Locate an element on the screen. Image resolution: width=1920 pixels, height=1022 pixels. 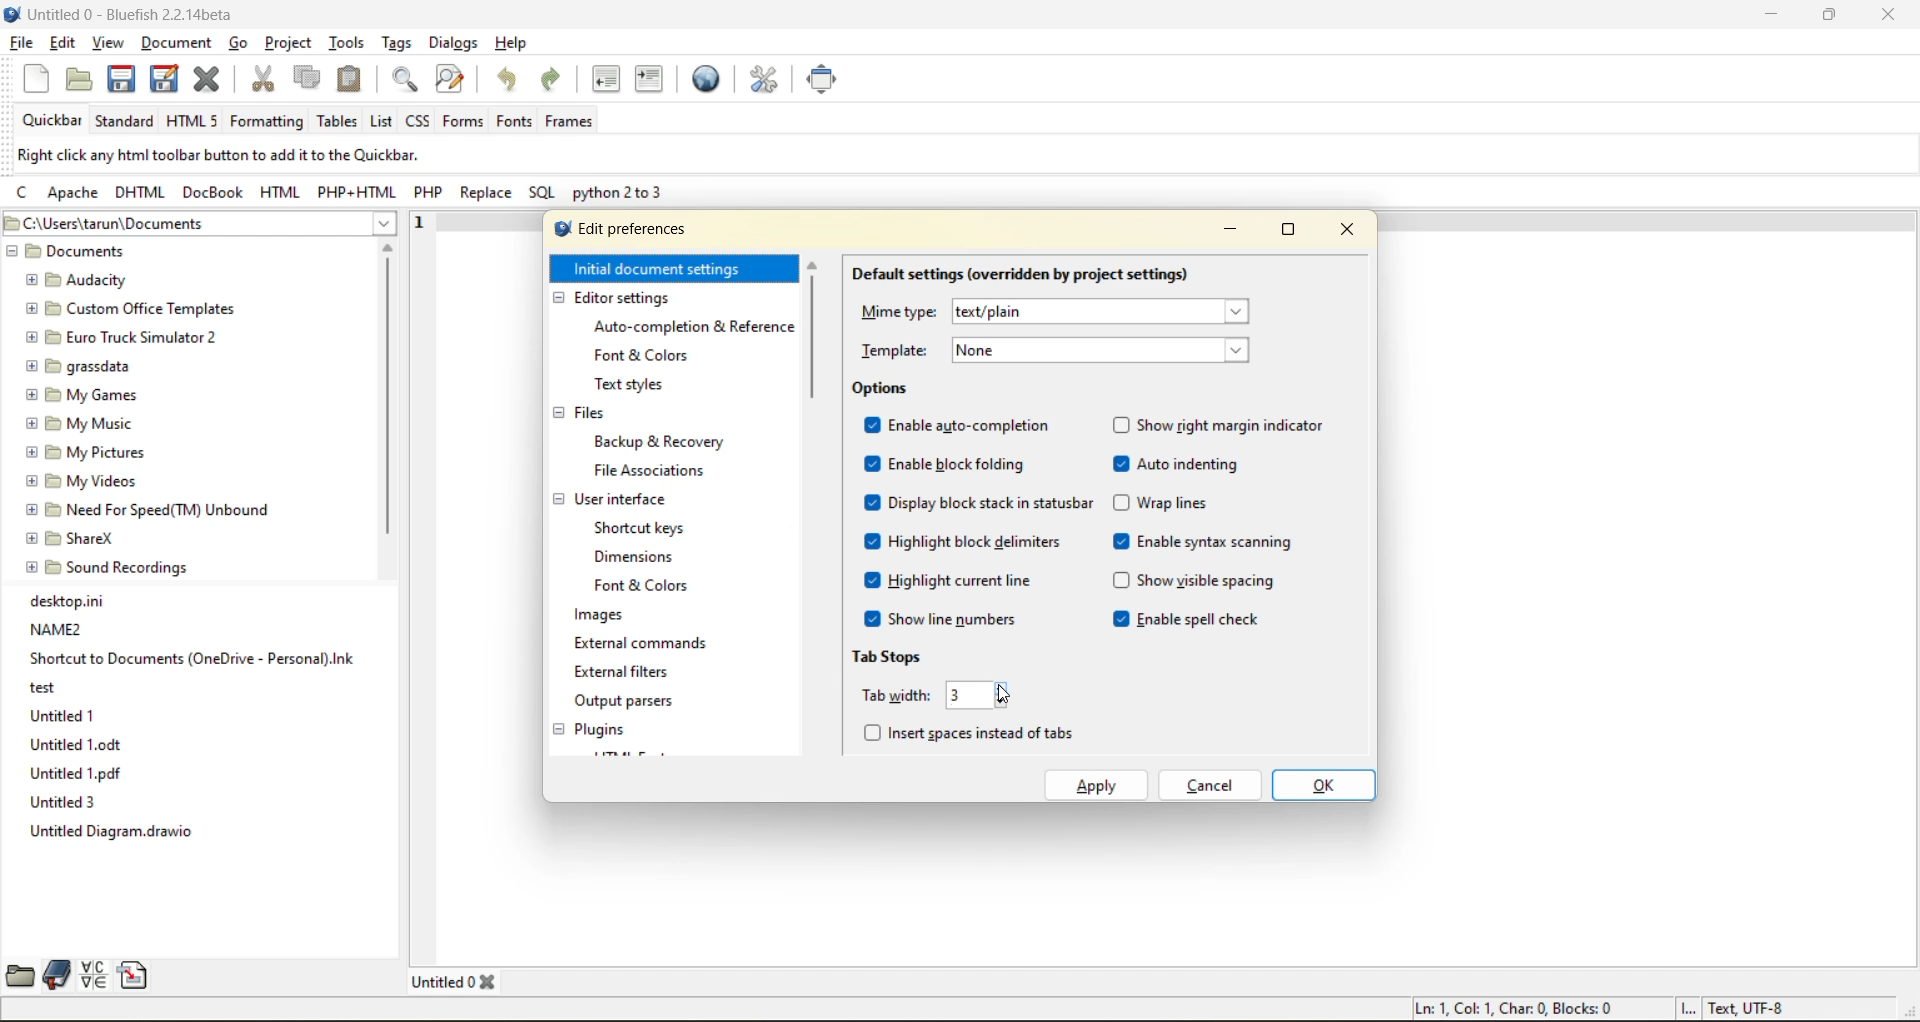
editor settings is located at coordinates (627, 299).